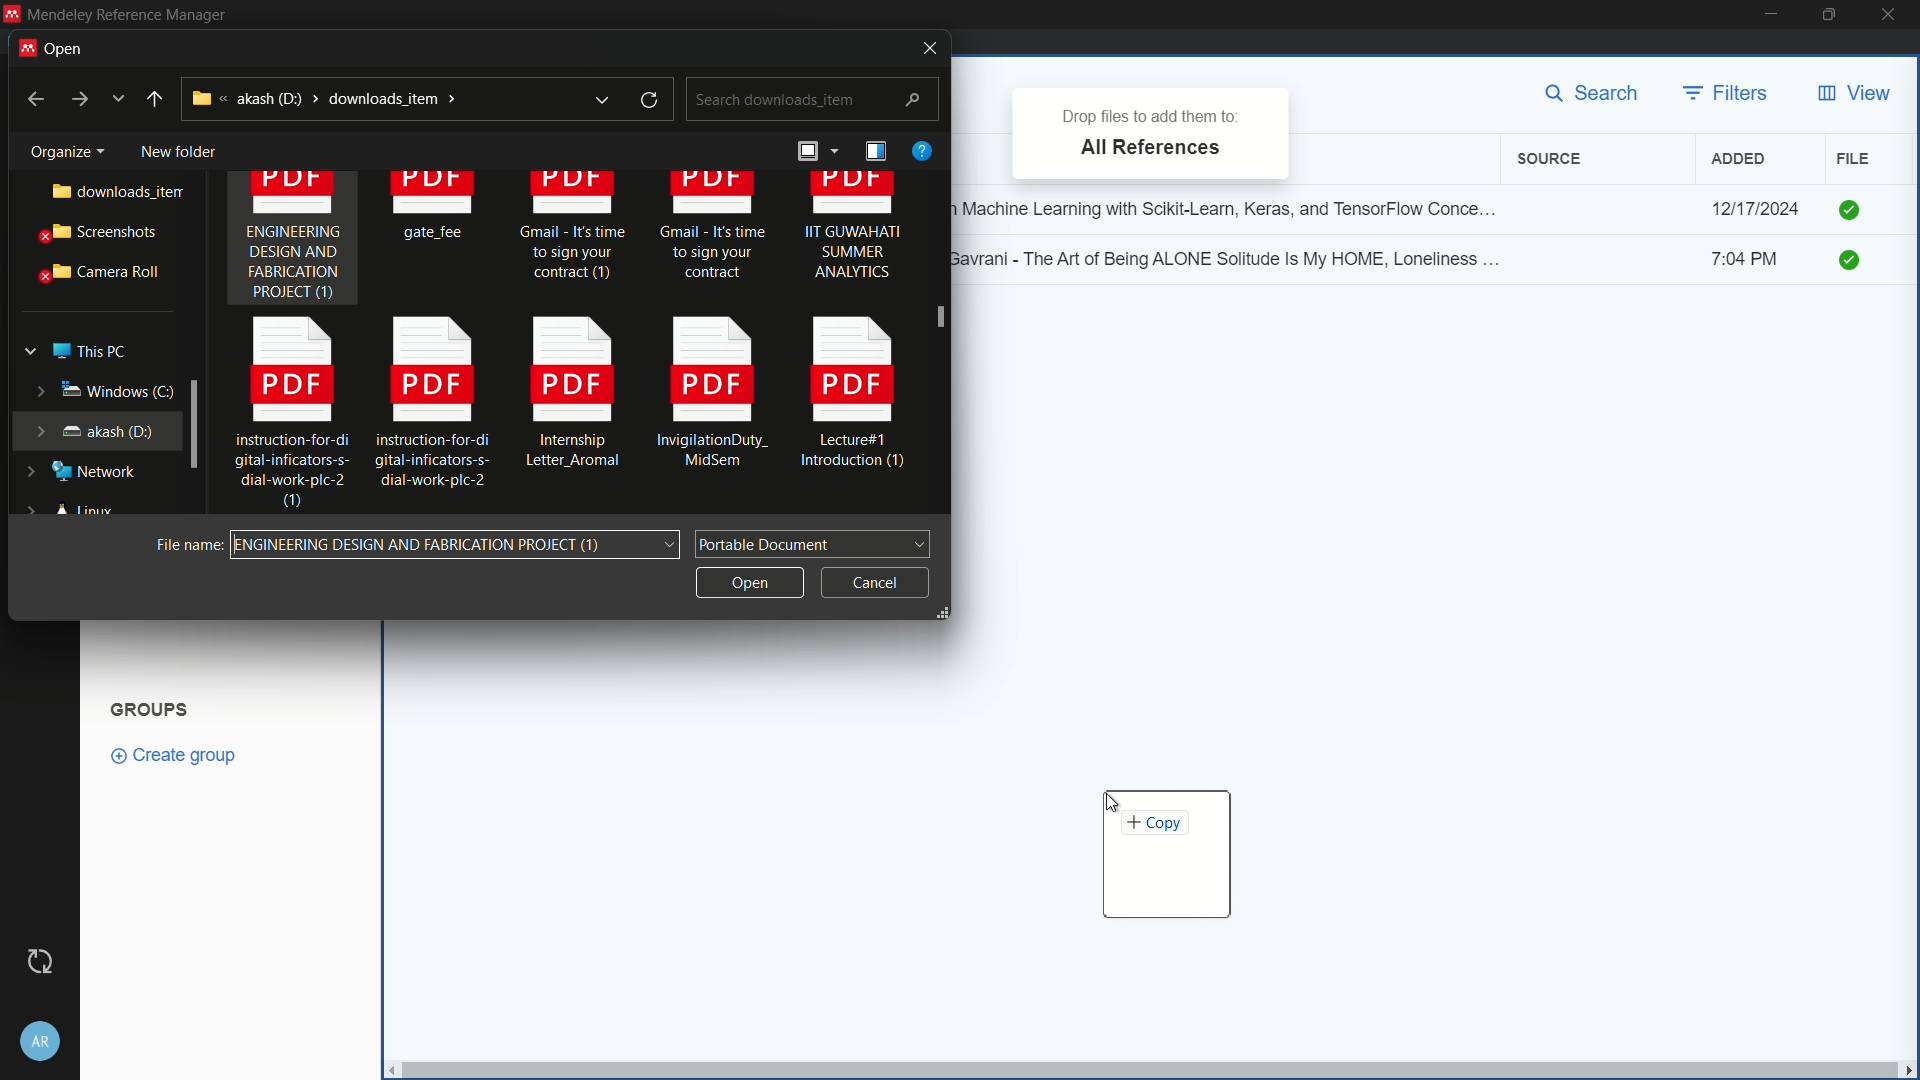 This screenshot has width=1920, height=1080. What do you see at coordinates (95, 273) in the screenshot?
I see `camera roll` at bounding box center [95, 273].